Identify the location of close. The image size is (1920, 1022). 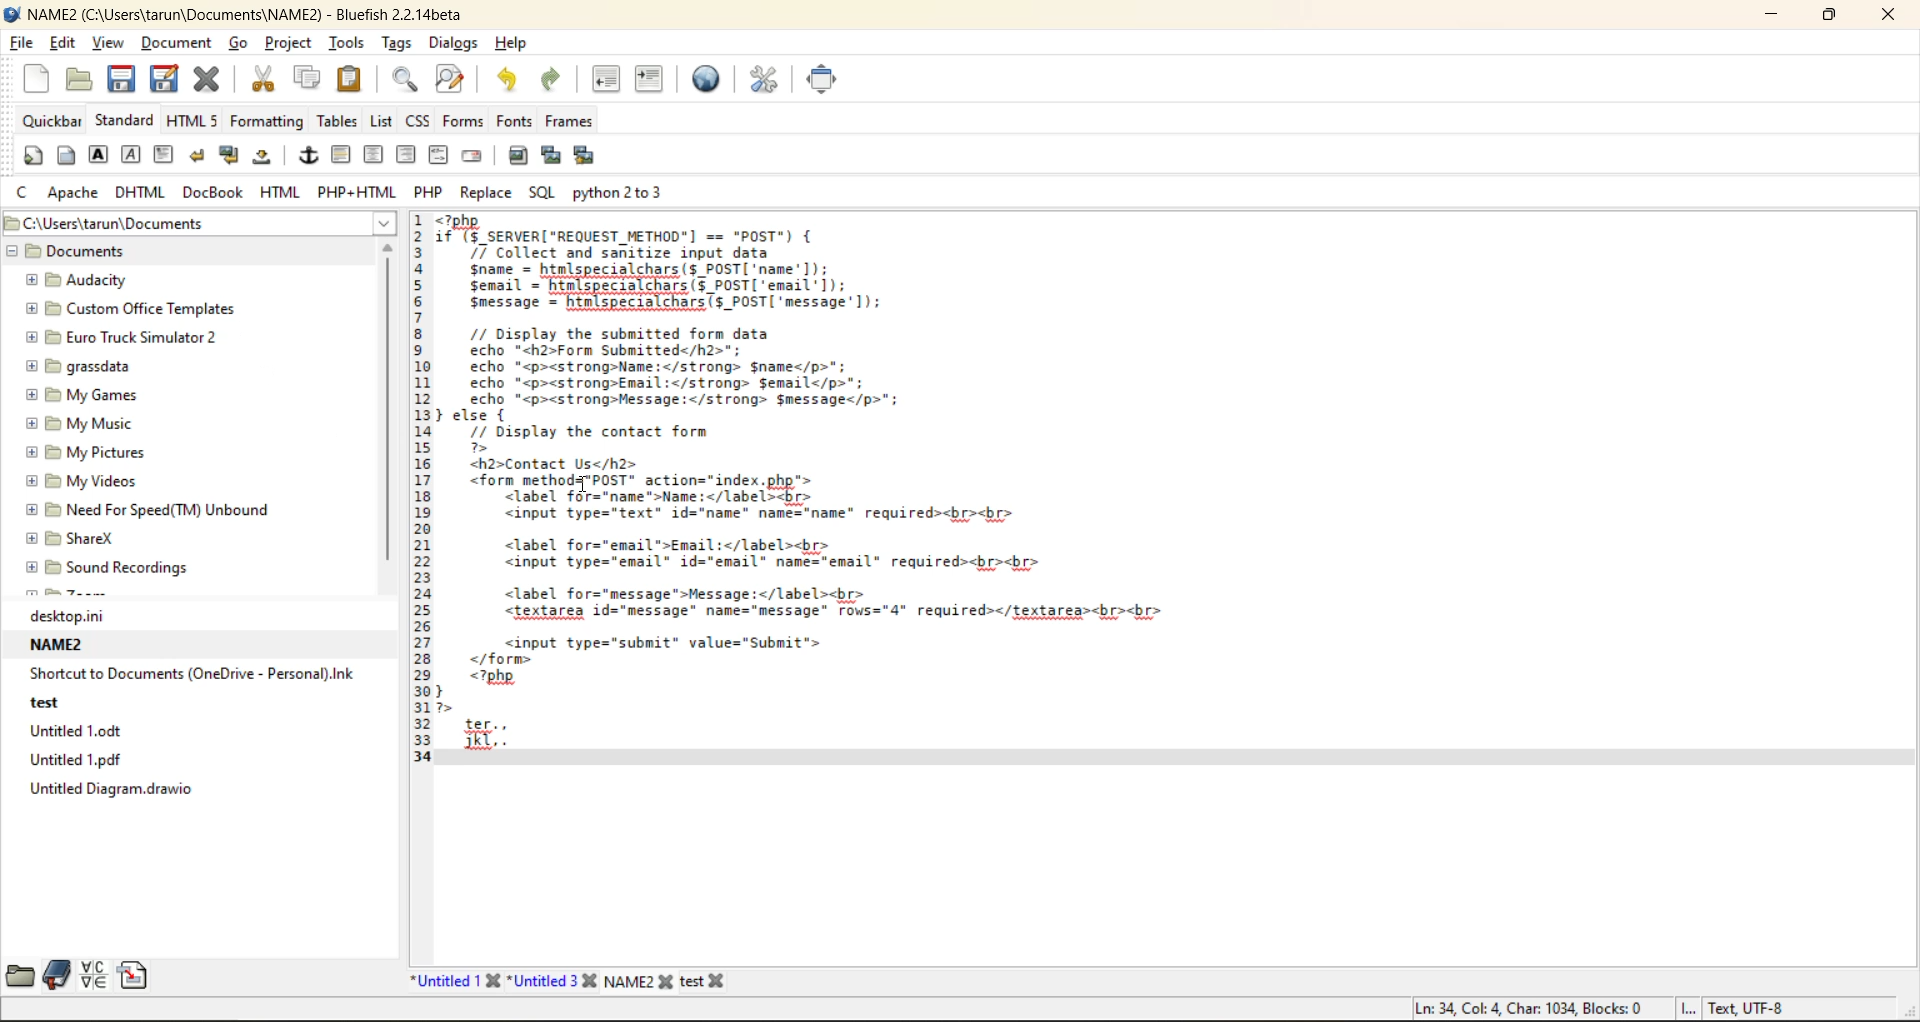
(1888, 17).